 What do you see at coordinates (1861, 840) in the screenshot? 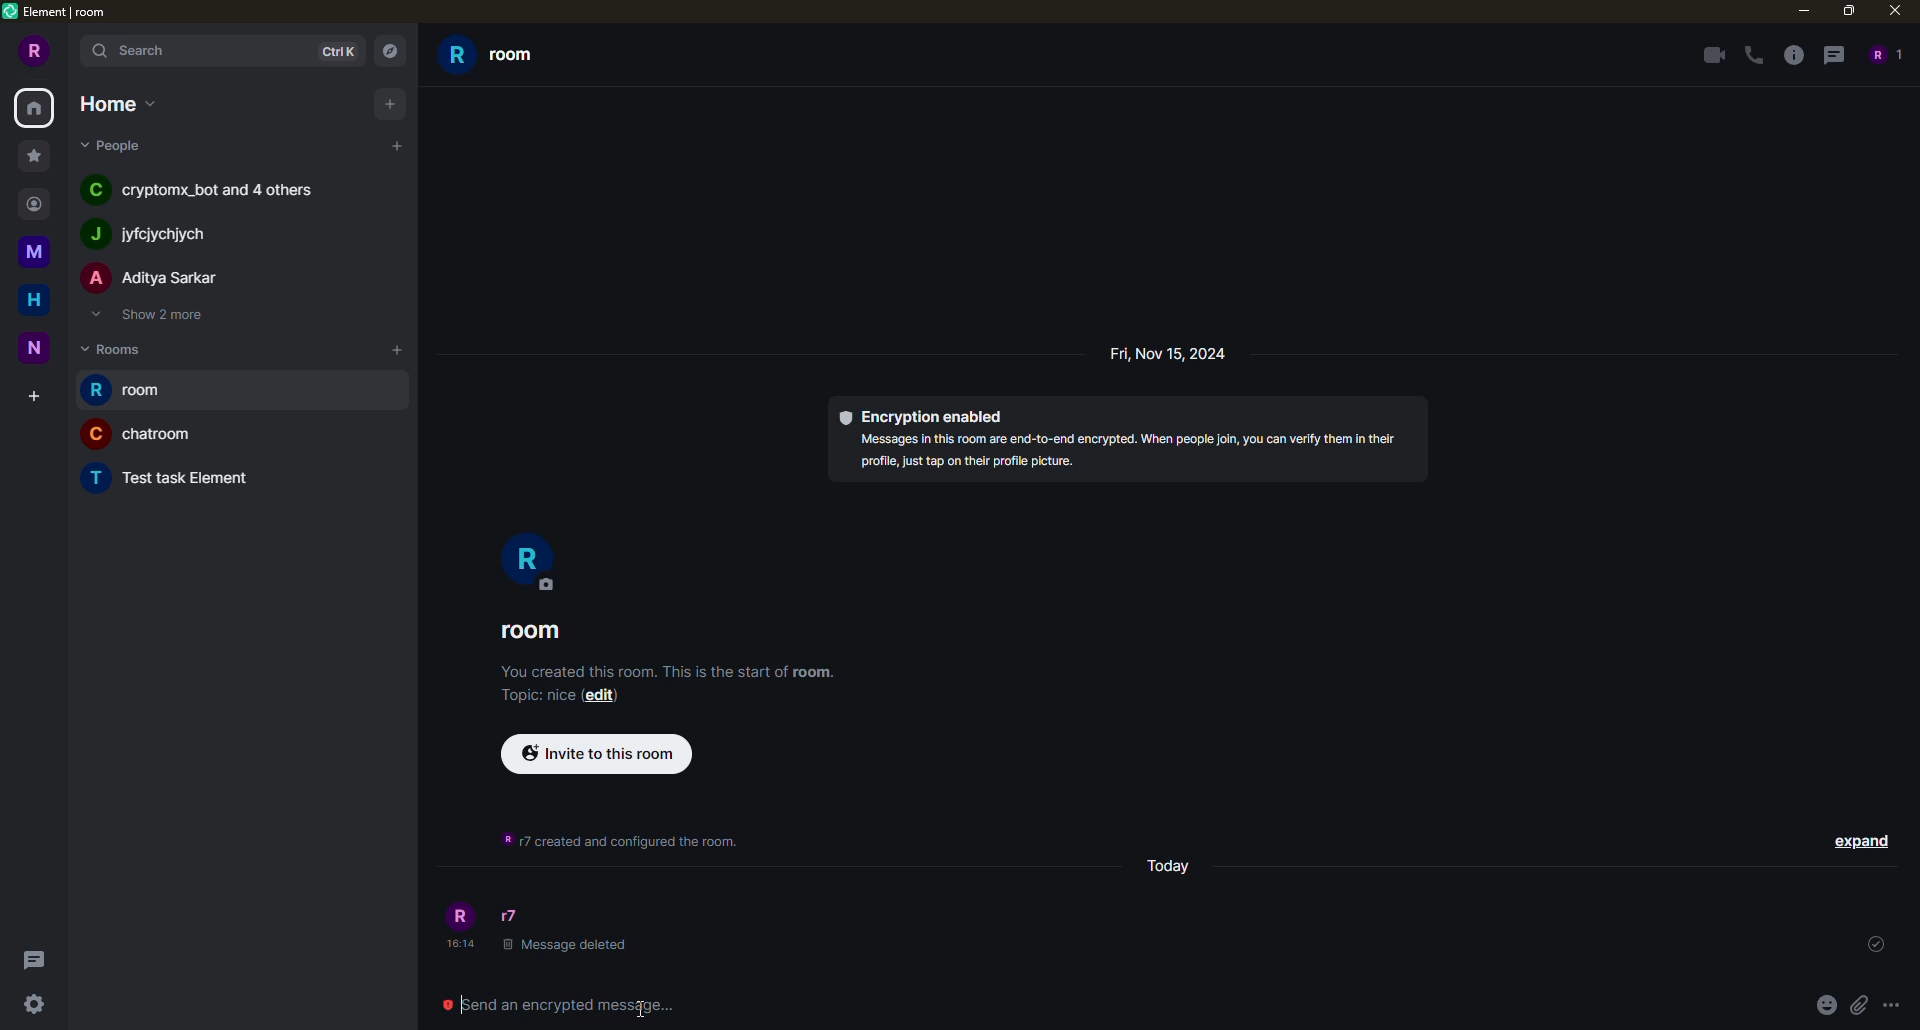
I see `expand` at bounding box center [1861, 840].